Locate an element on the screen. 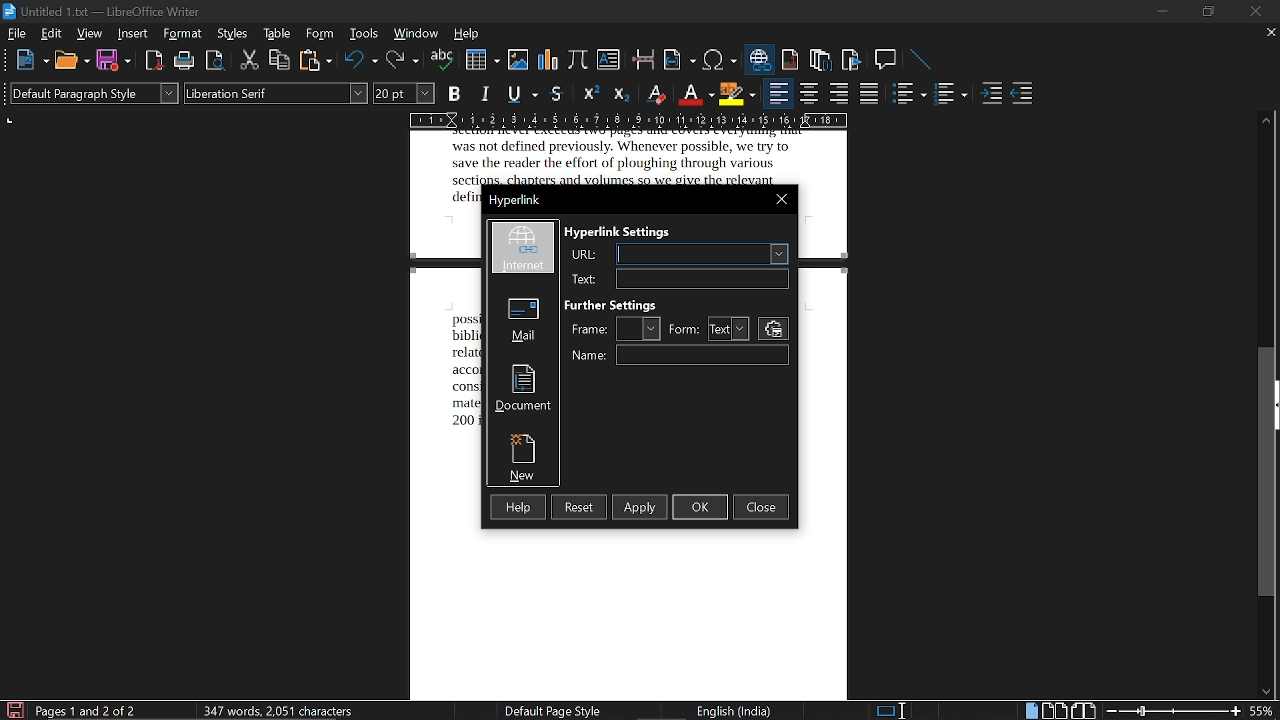  paste is located at coordinates (315, 61).